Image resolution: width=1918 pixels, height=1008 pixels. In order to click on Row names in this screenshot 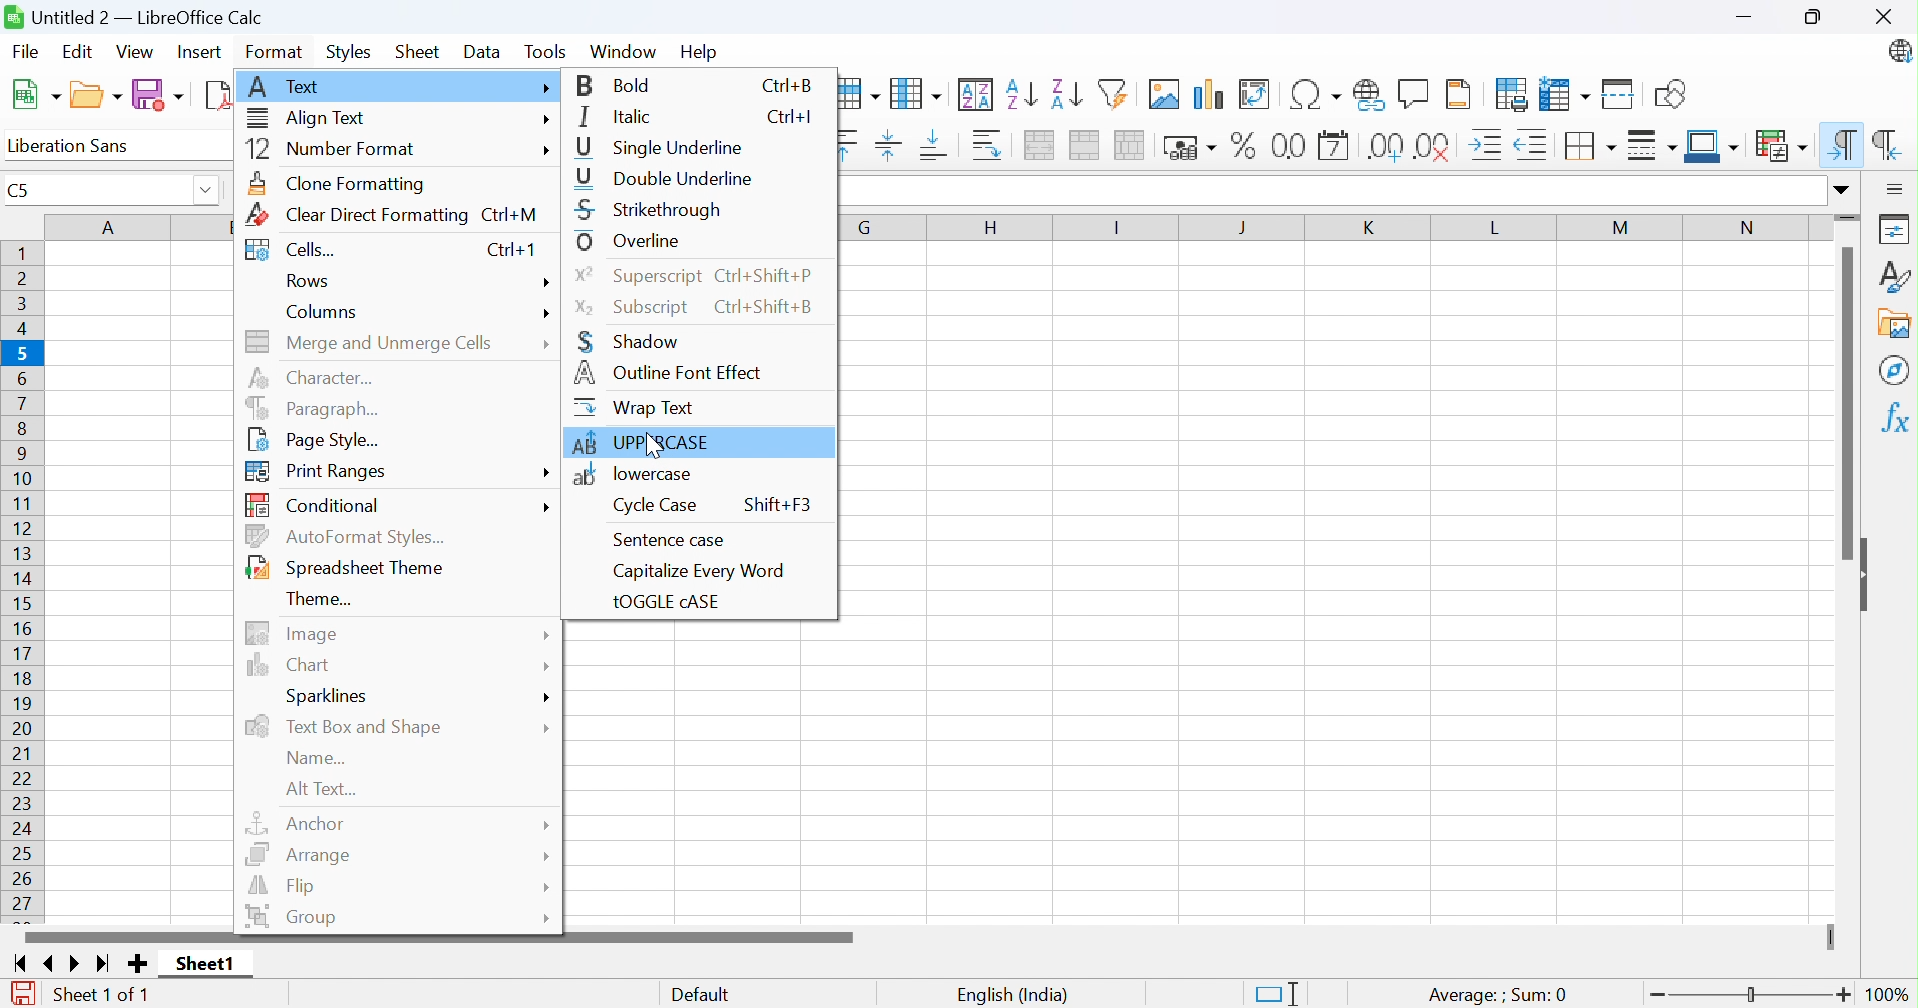, I will do `click(22, 584)`.